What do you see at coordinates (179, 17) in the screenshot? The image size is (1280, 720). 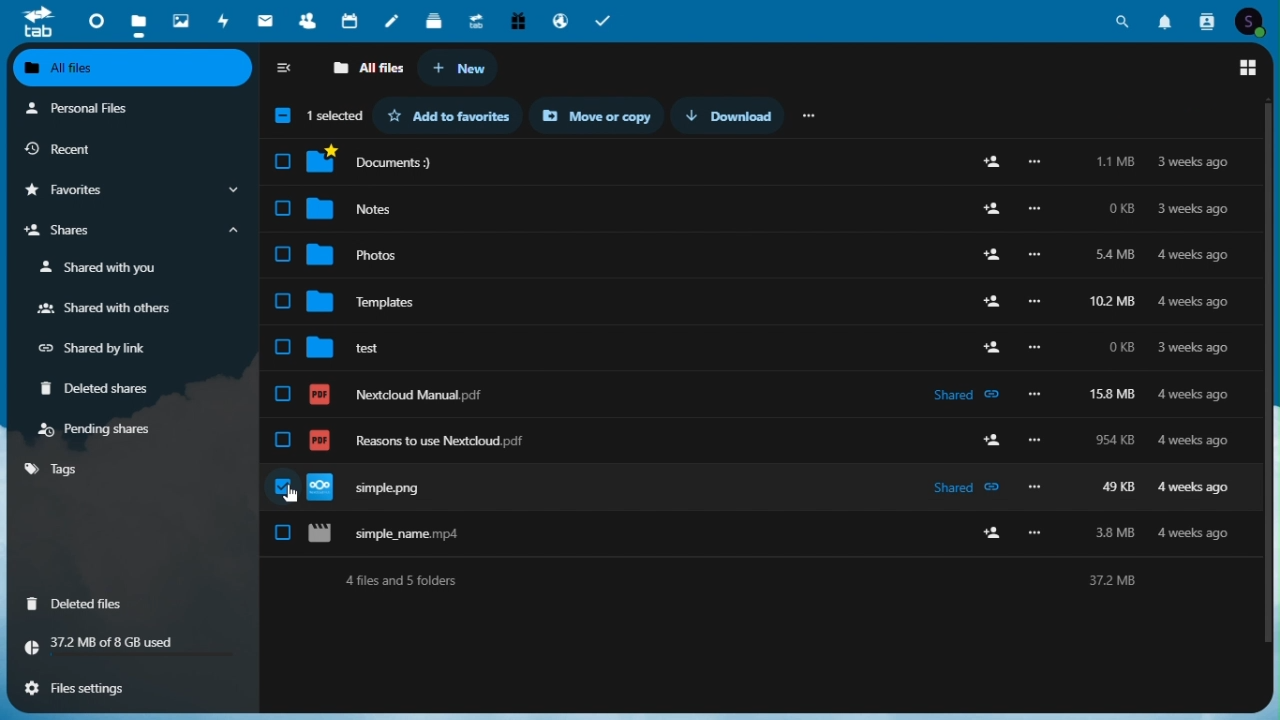 I see `photos` at bounding box center [179, 17].